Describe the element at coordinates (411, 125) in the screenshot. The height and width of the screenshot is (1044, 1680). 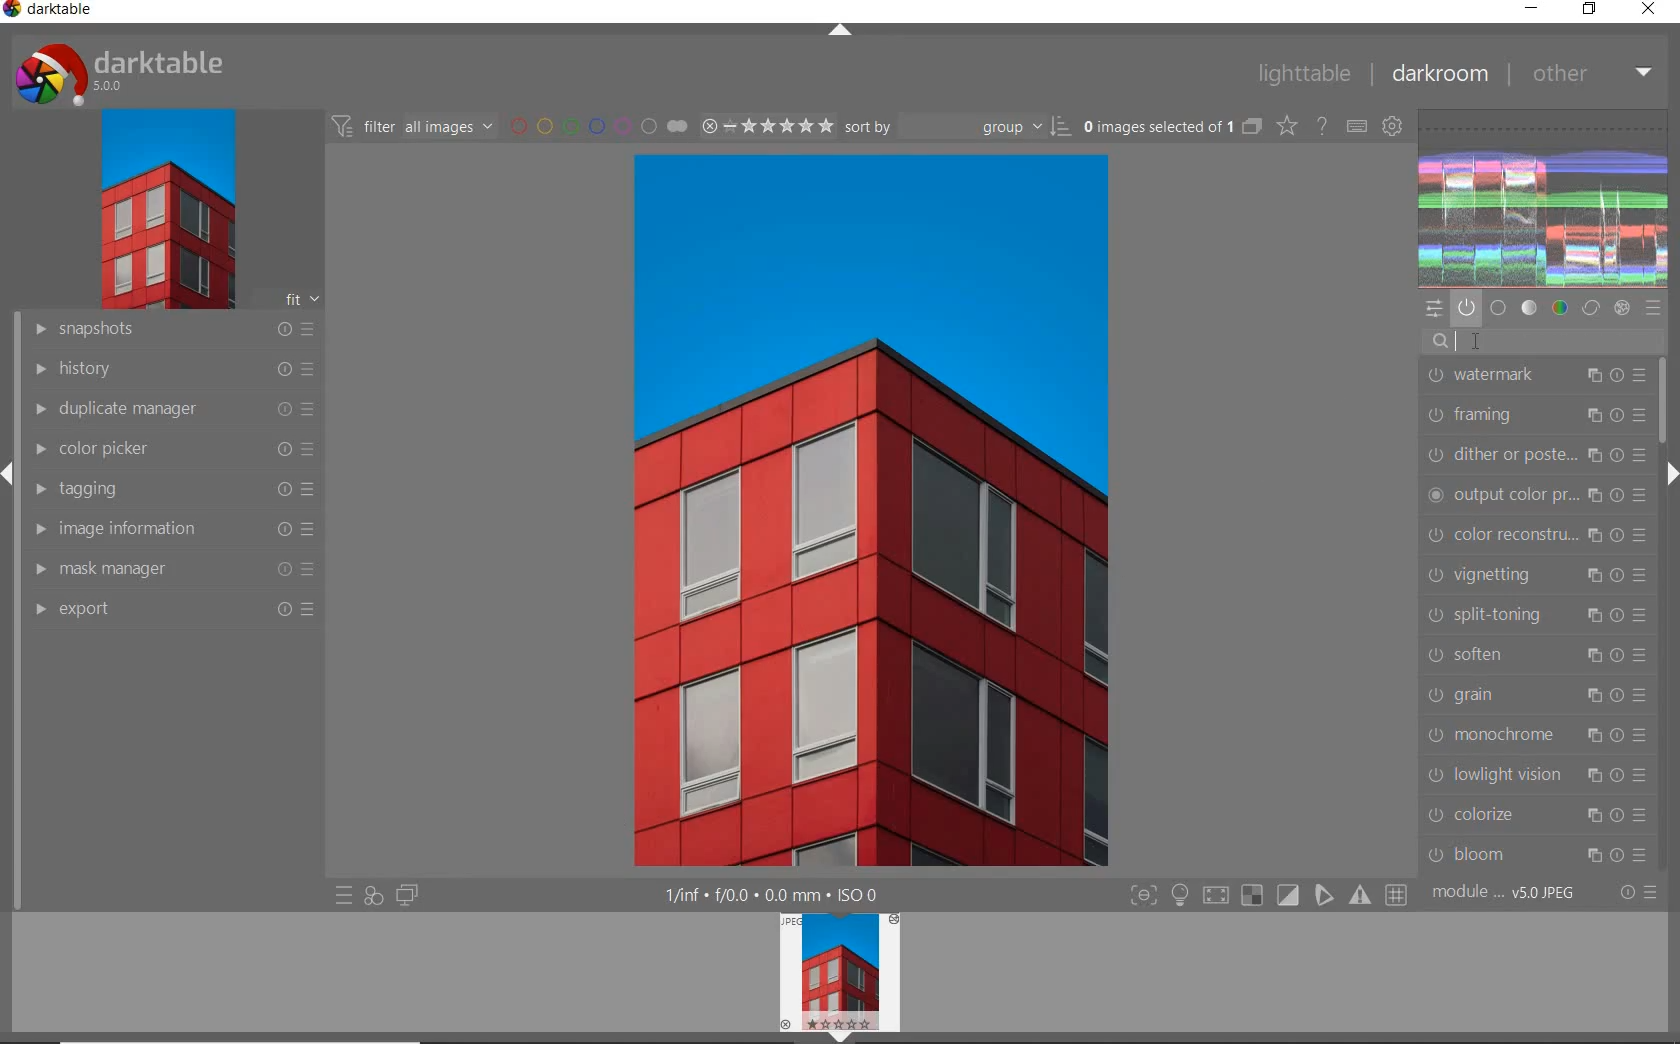
I see `filter images` at that location.